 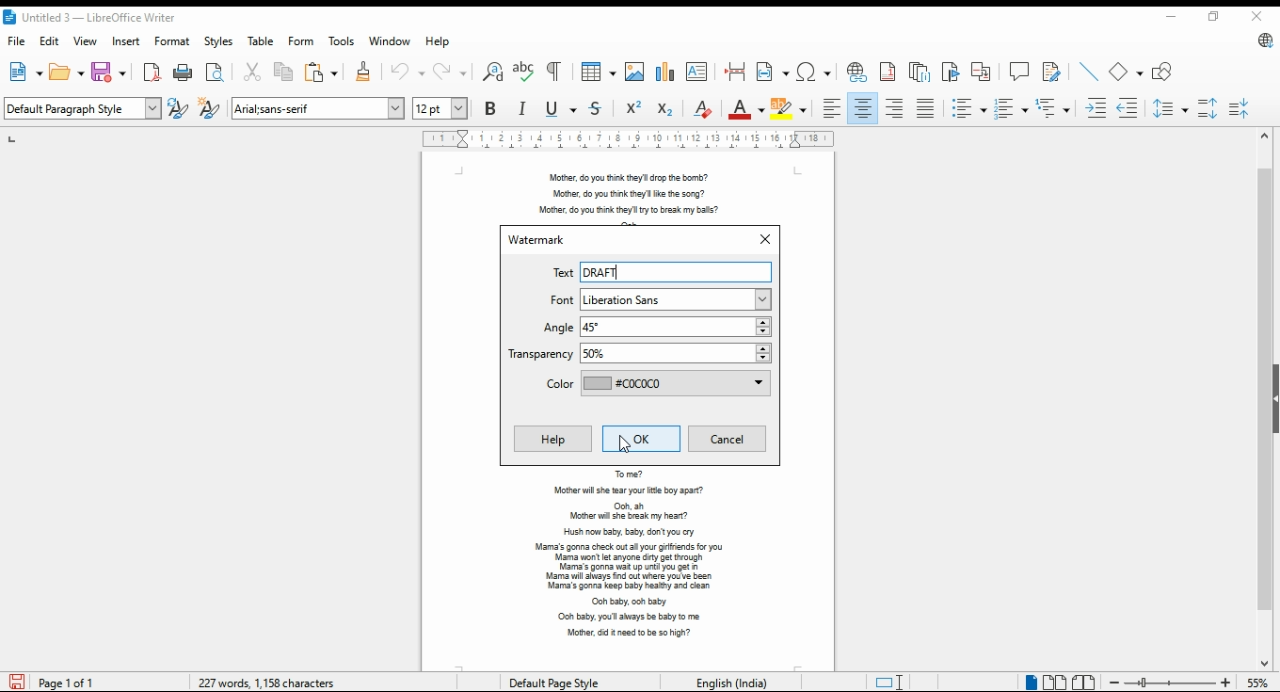 What do you see at coordinates (667, 72) in the screenshot?
I see `insert chart` at bounding box center [667, 72].